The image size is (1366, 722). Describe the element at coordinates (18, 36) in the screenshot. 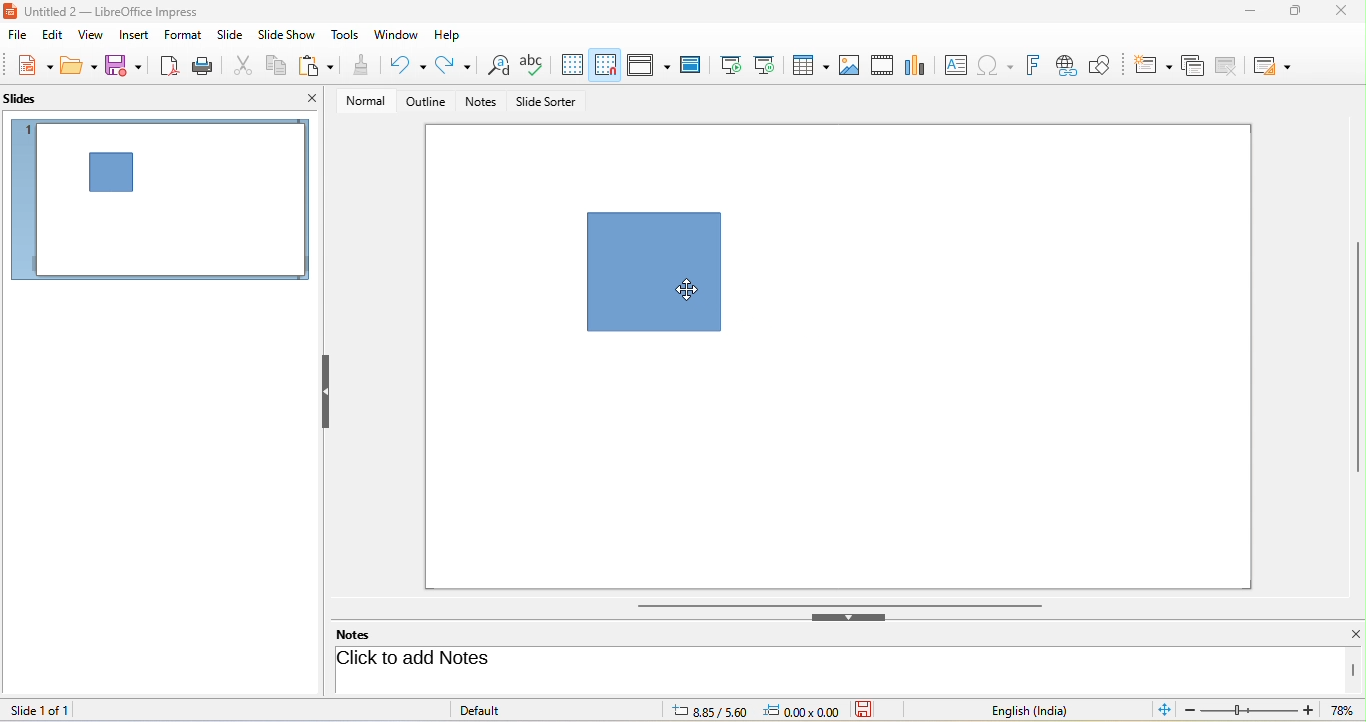

I see `file` at that location.